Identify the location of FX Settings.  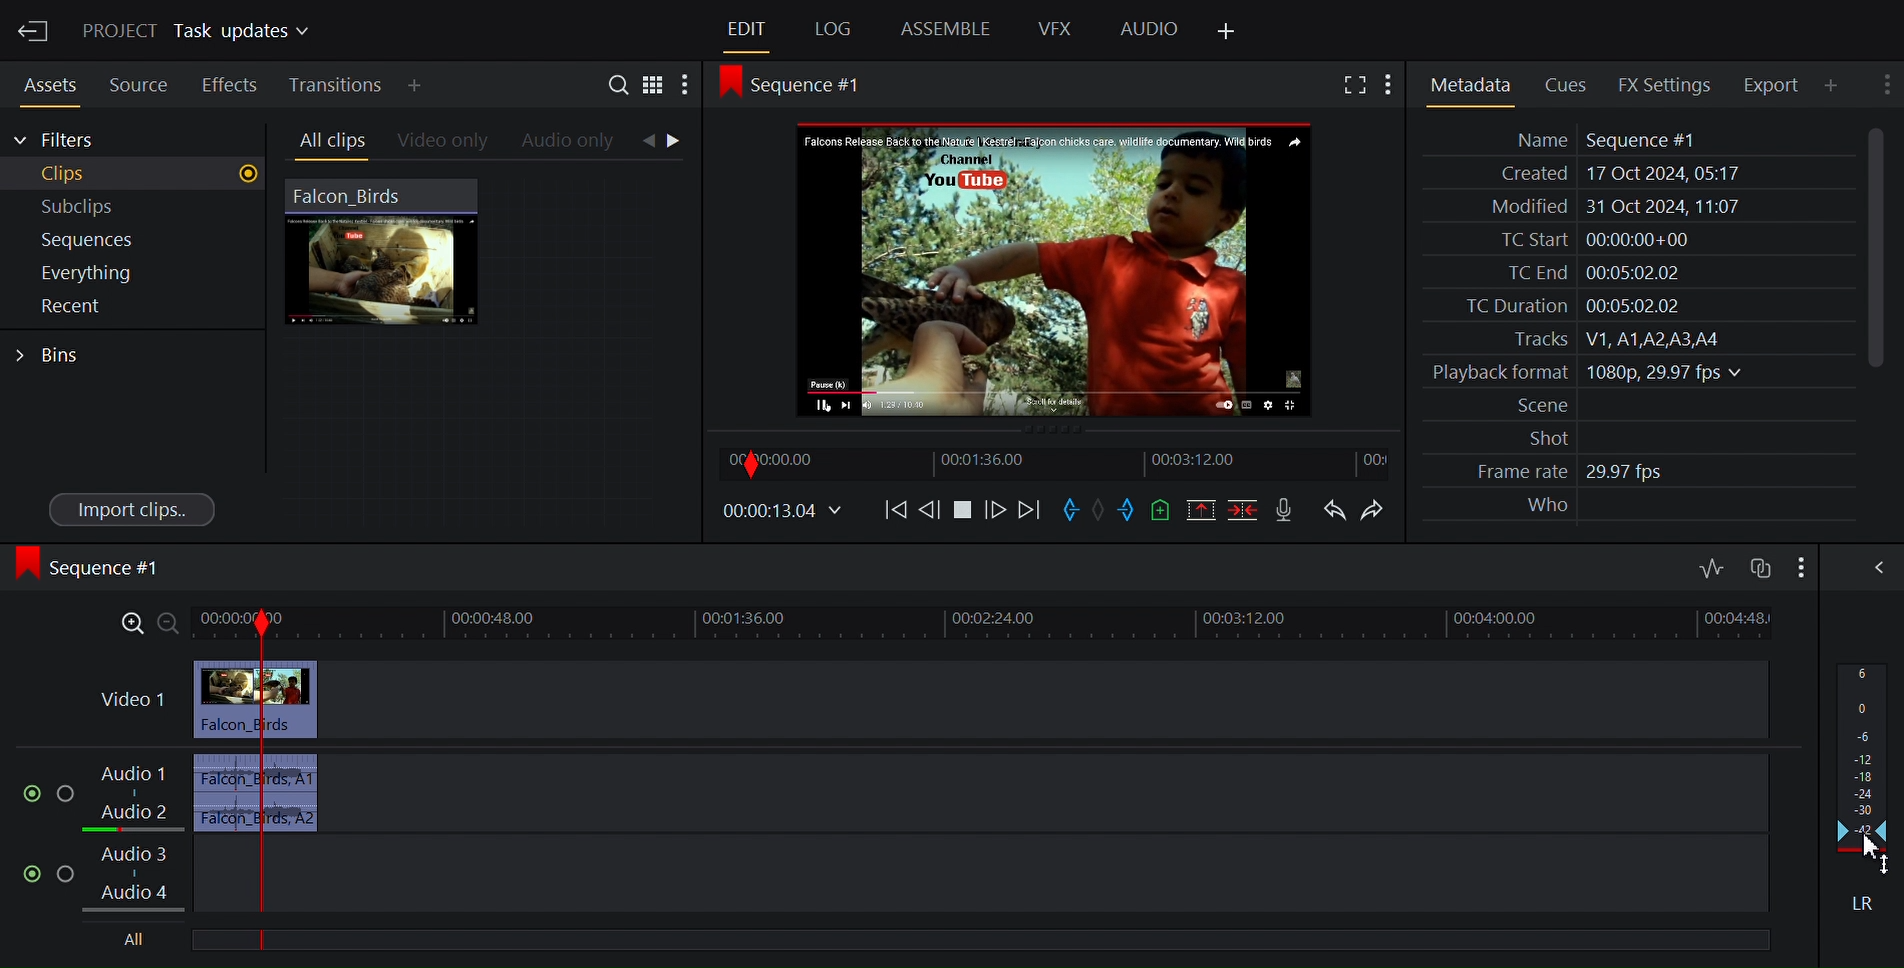
(1662, 84).